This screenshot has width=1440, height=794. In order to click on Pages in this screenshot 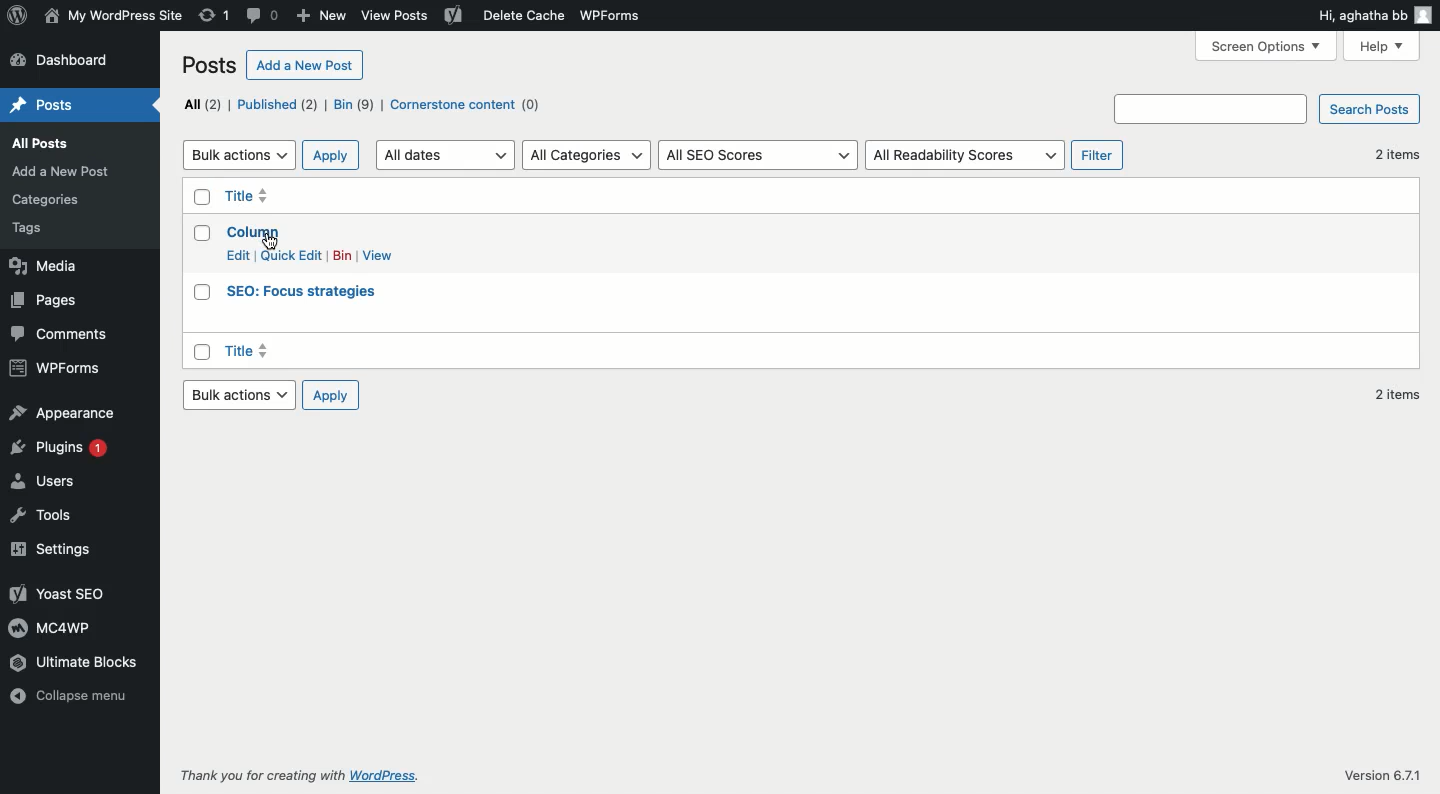, I will do `click(48, 300)`.